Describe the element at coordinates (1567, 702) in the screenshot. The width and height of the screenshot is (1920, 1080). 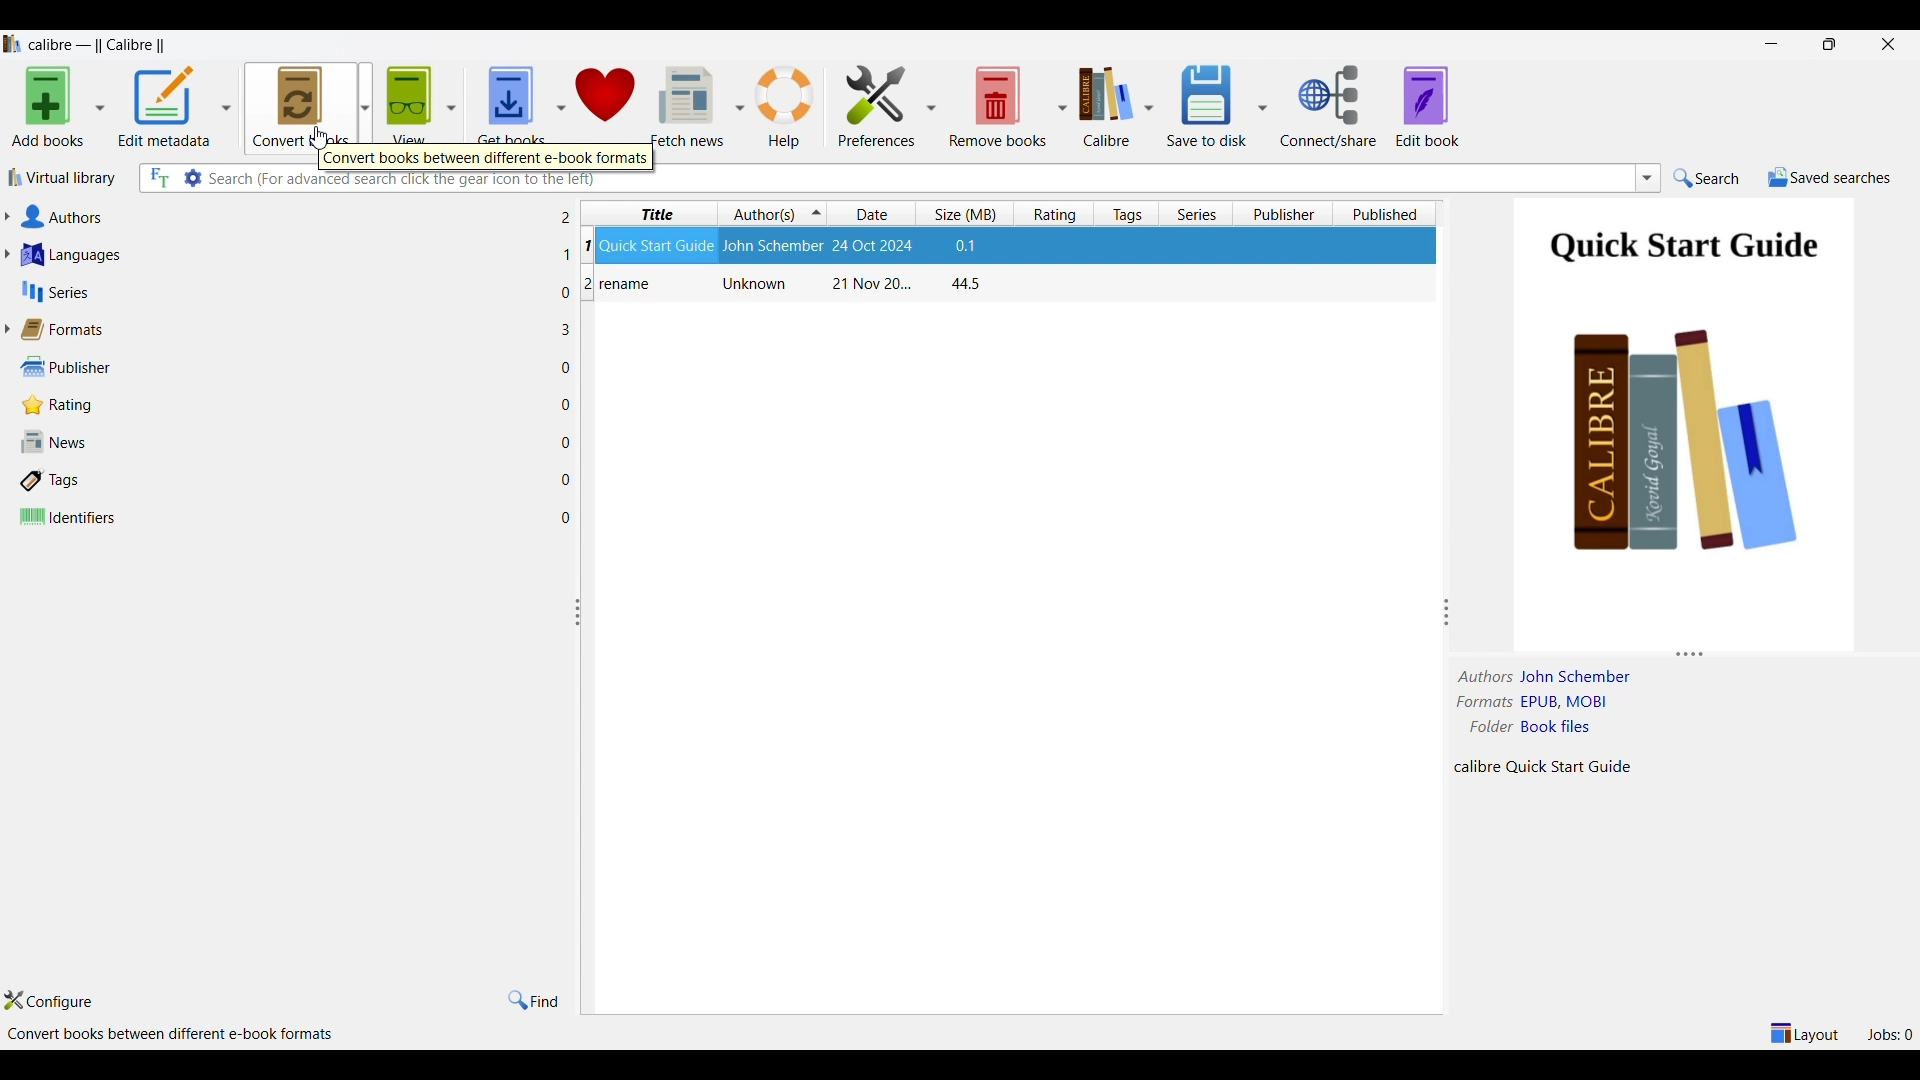
I see `File formats` at that location.